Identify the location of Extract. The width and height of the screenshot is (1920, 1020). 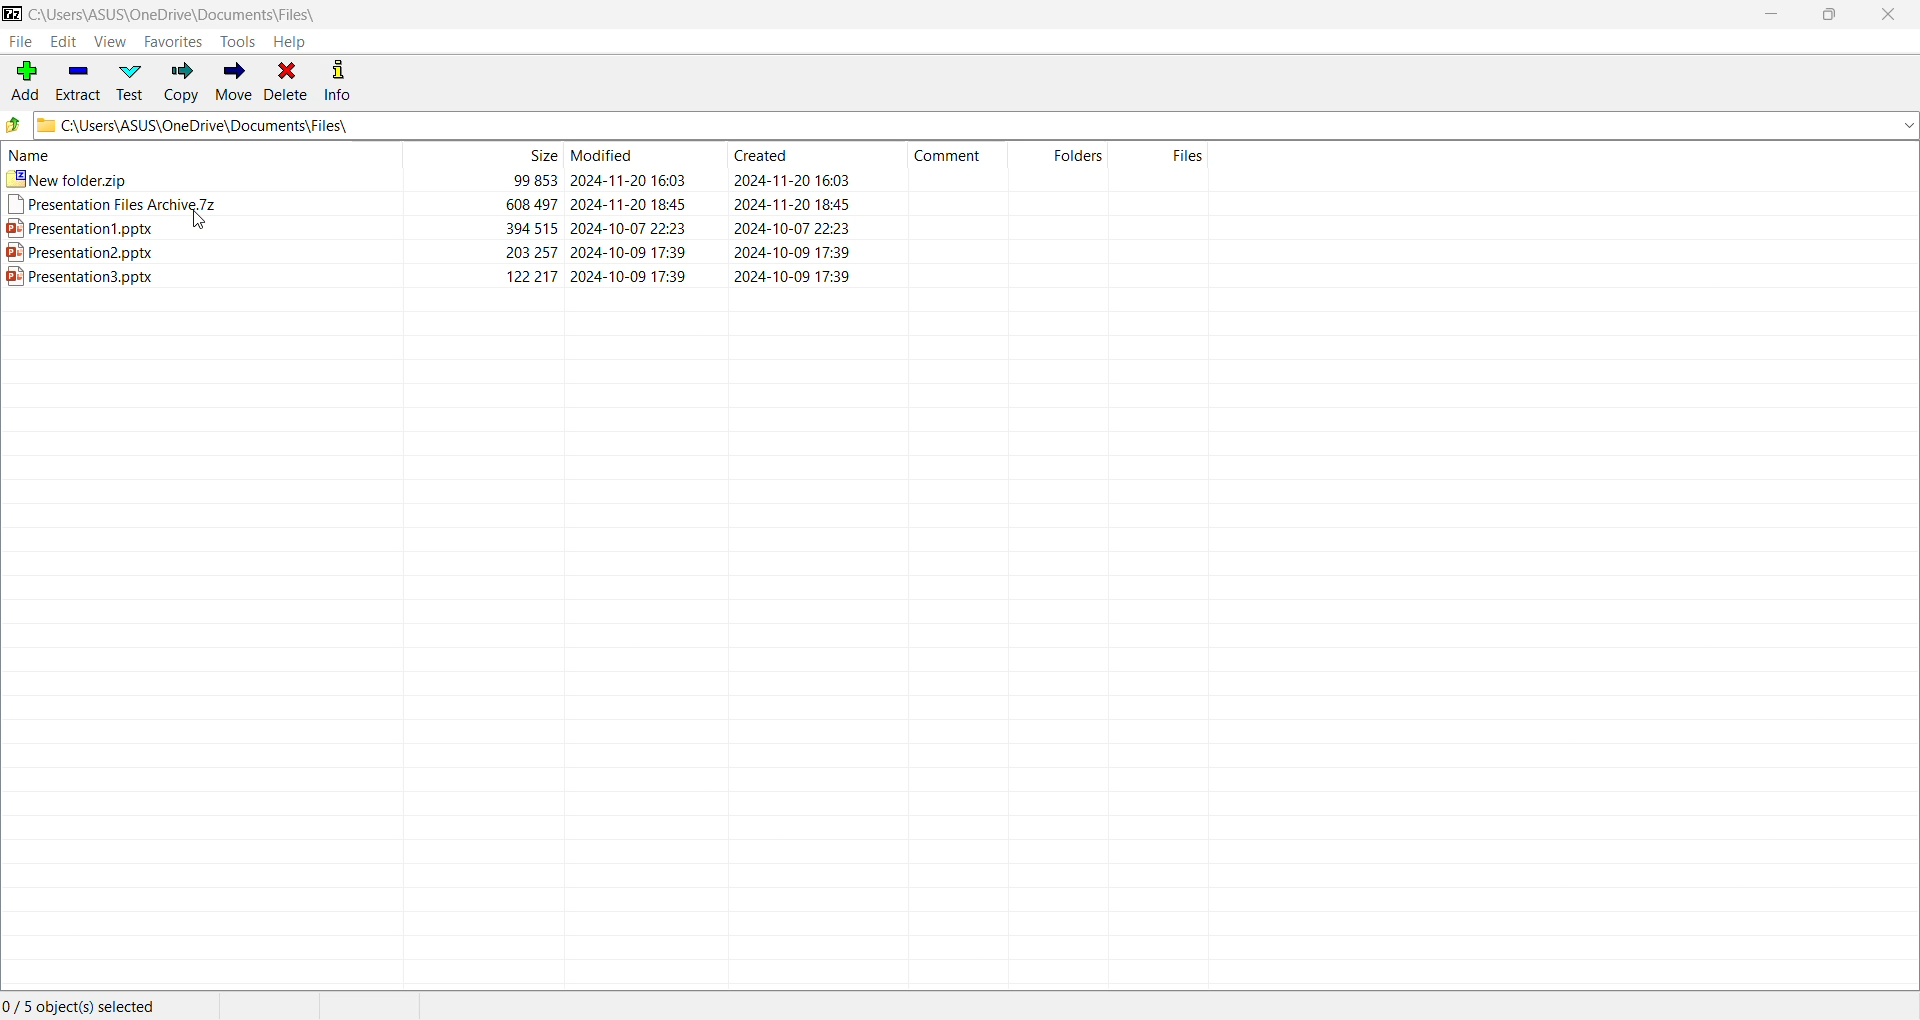
(78, 81).